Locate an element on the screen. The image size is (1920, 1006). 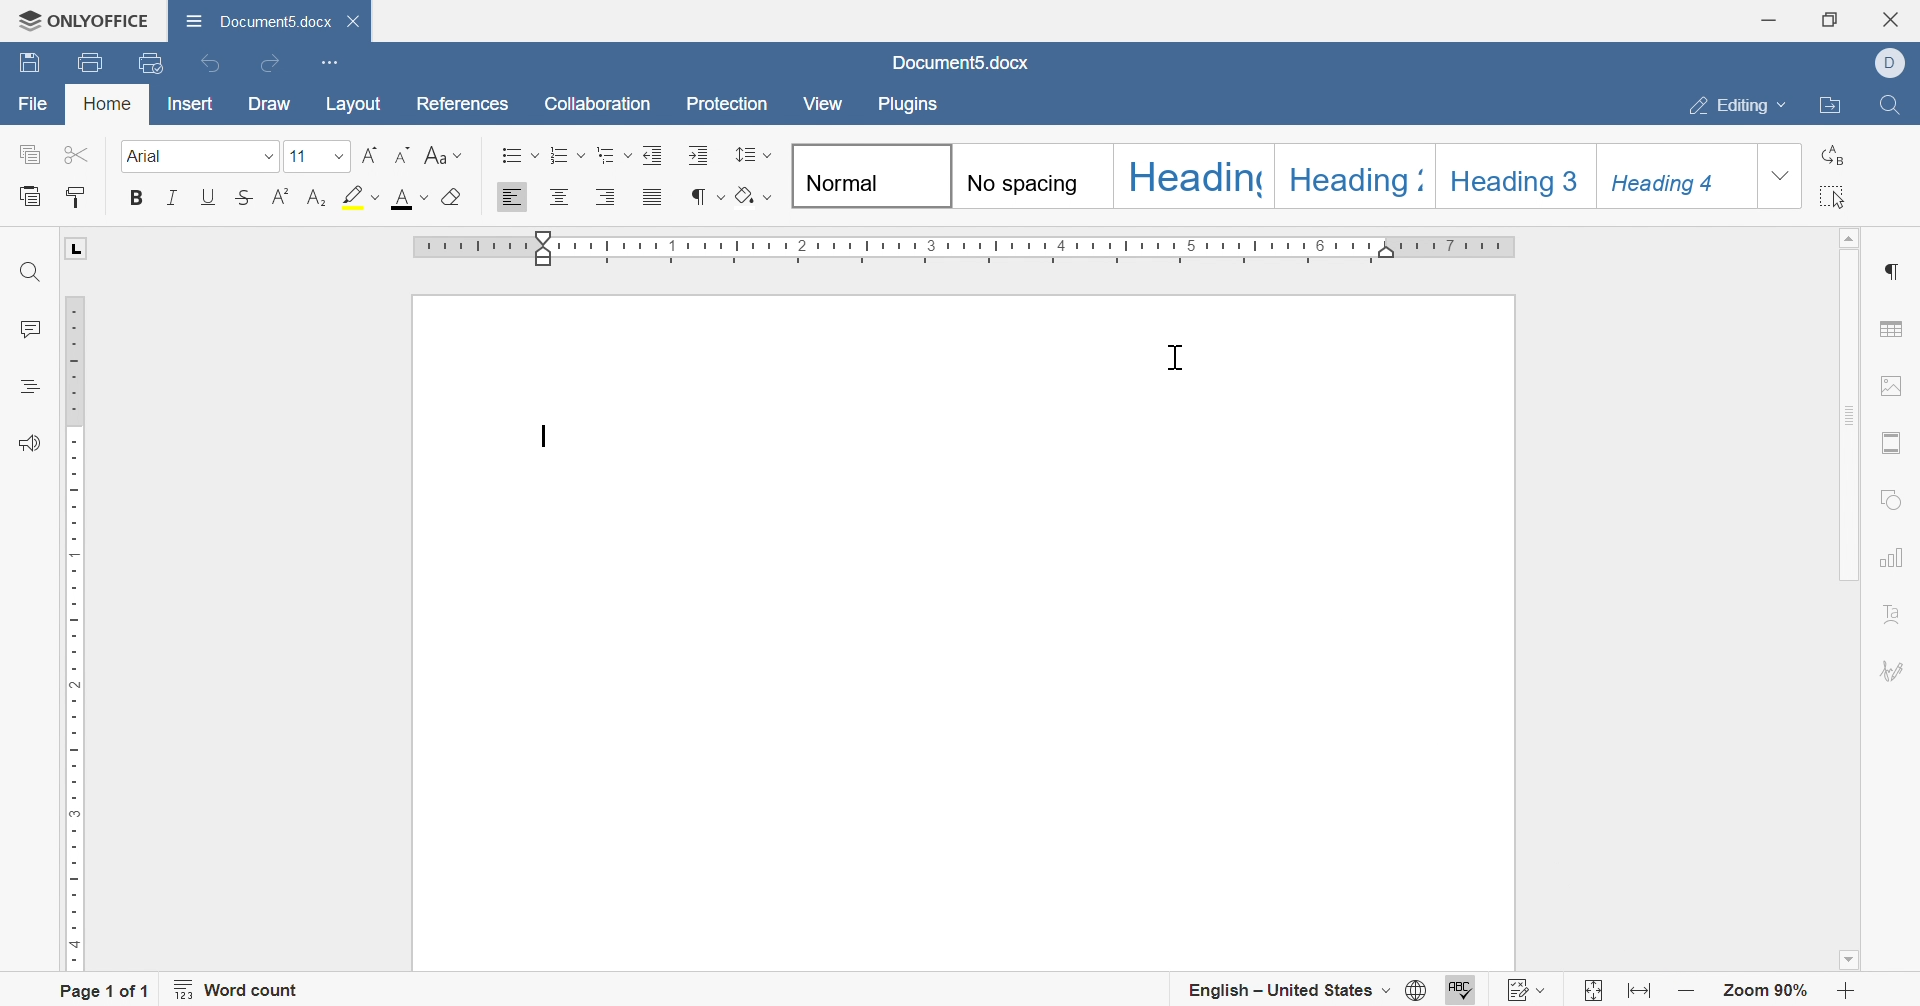
Heading 1 is located at coordinates (1189, 175).